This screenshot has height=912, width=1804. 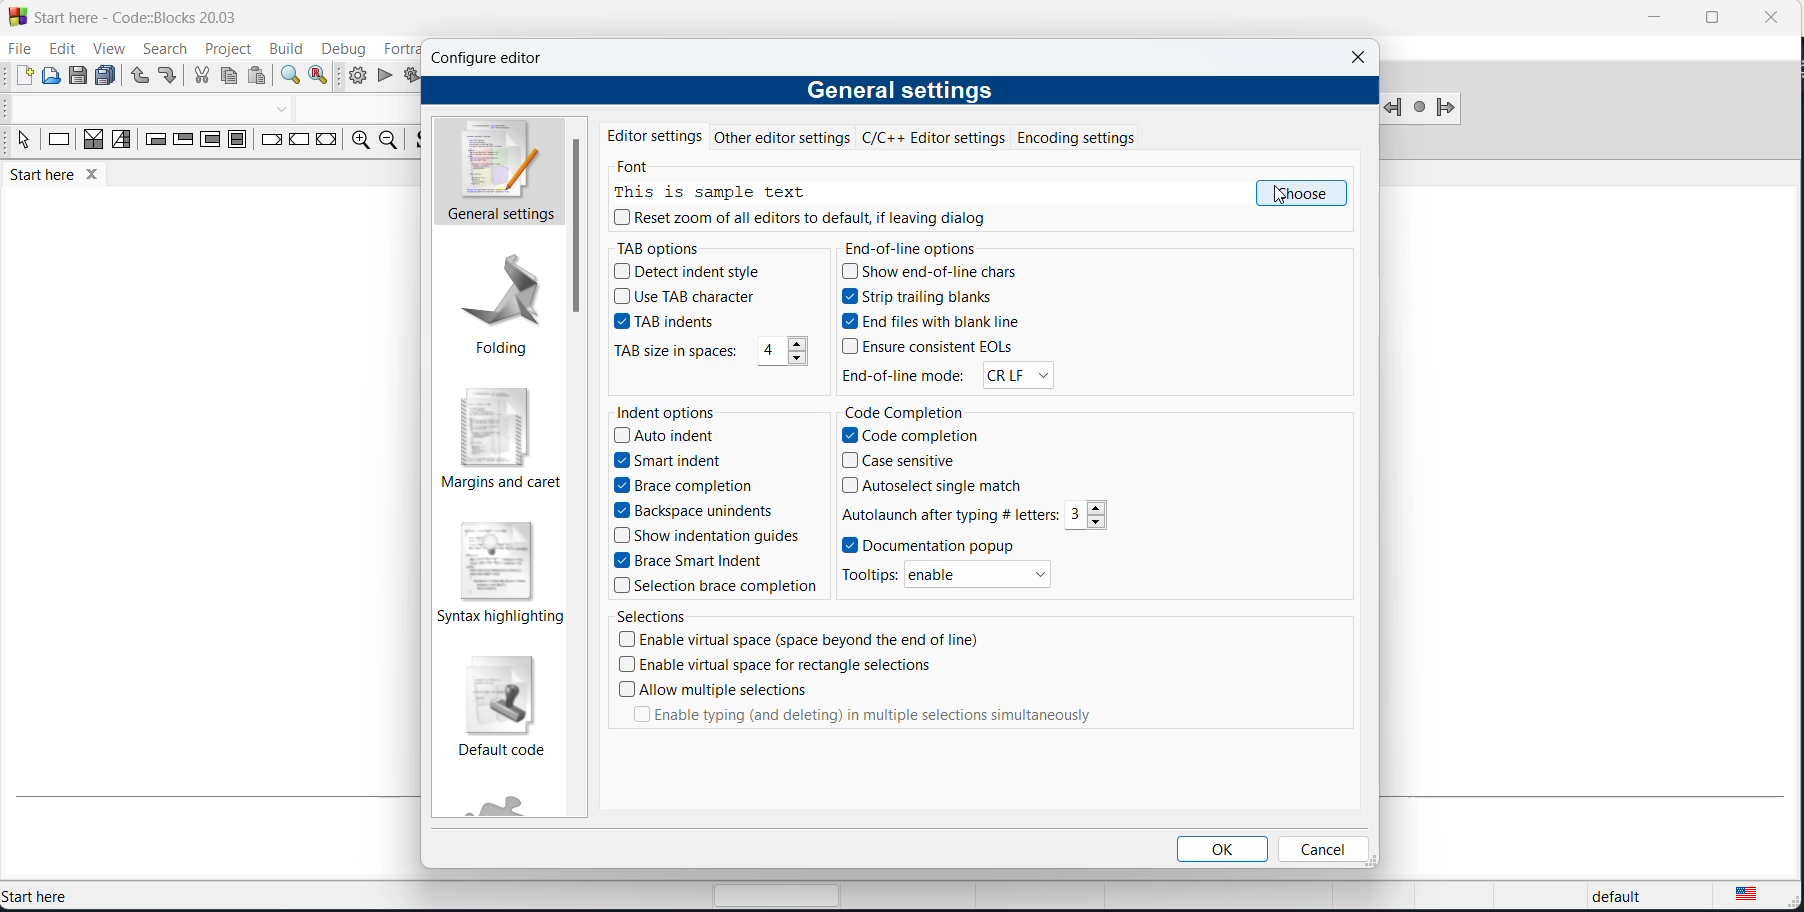 What do you see at coordinates (1358, 57) in the screenshot?
I see `close` at bounding box center [1358, 57].